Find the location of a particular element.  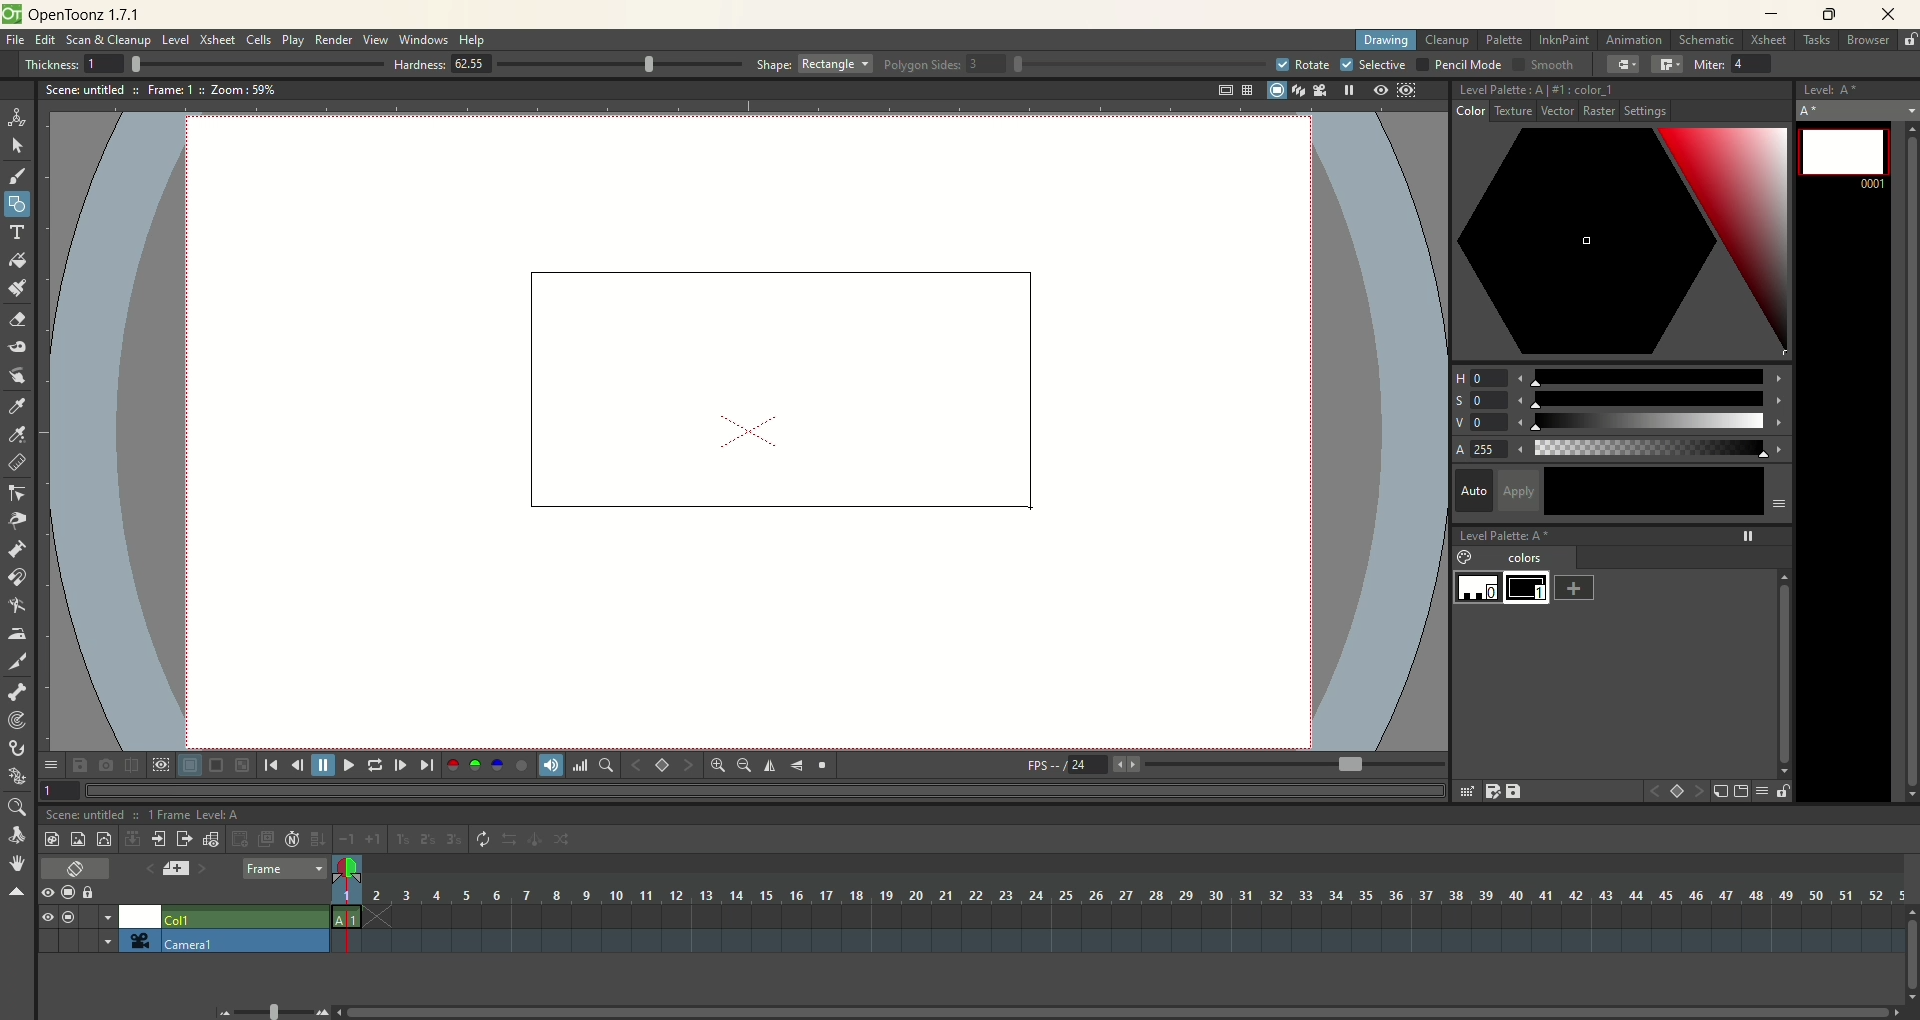

minimize is located at coordinates (1772, 13).